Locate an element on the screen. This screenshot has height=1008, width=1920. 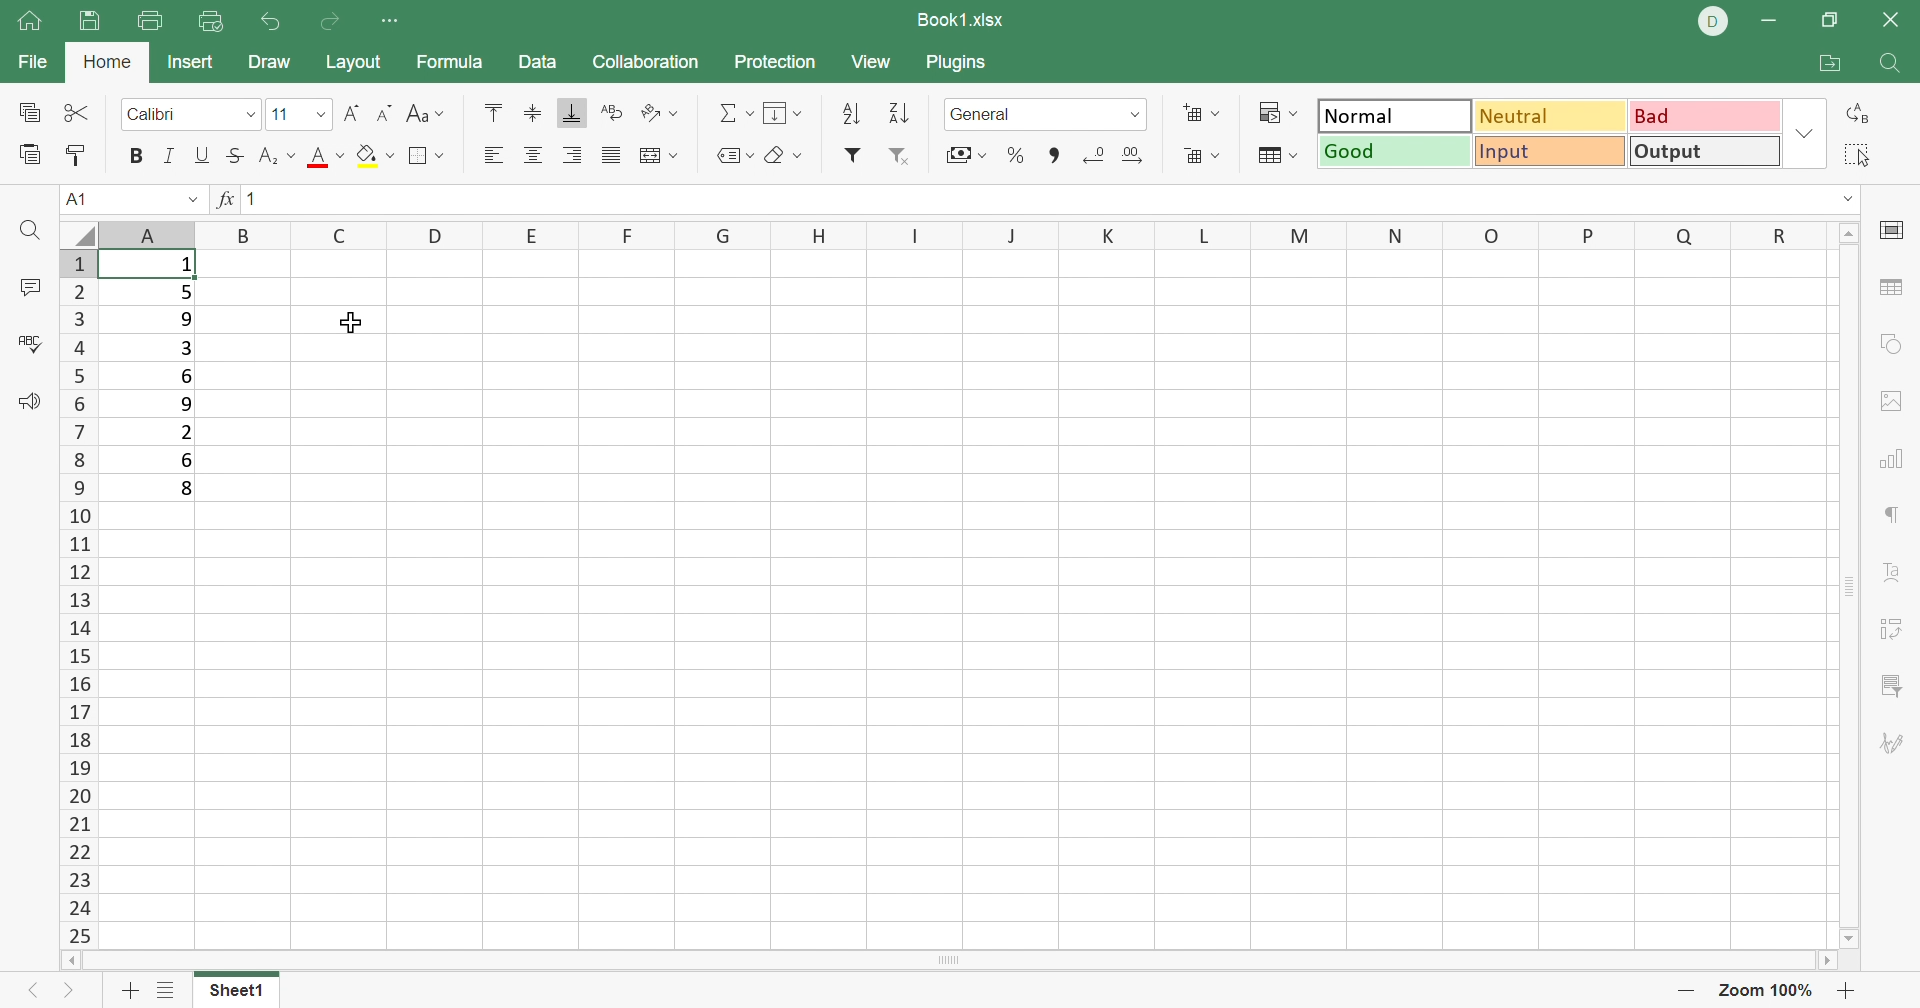
Italic is located at coordinates (169, 155).